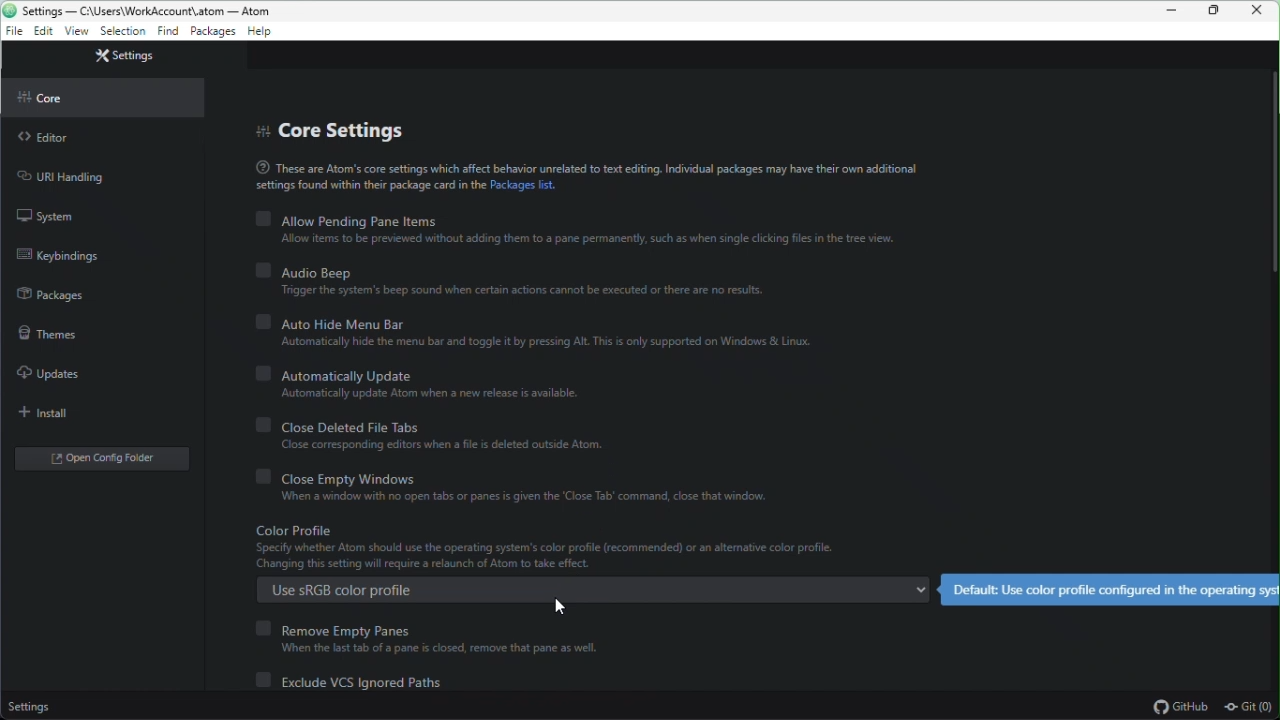 Image resolution: width=1280 pixels, height=720 pixels. I want to click on find, so click(166, 34).